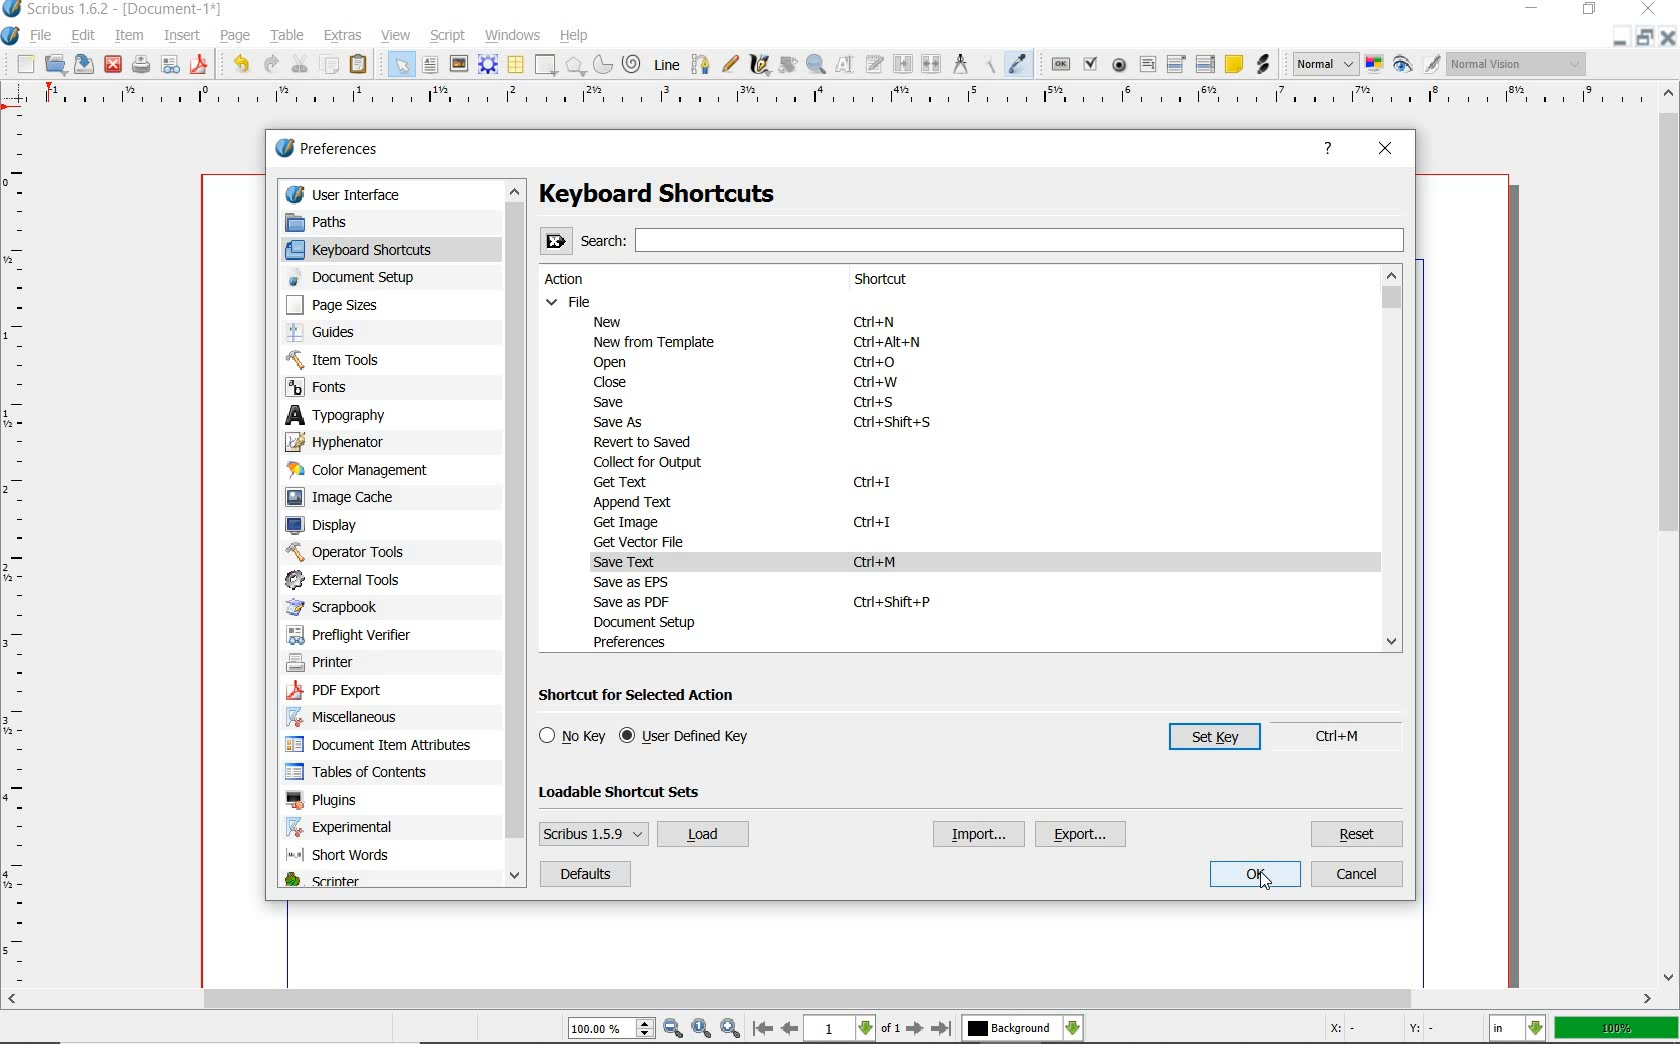 This screenshot has height=1044, width=1680. Describe the element at coordinates (1205, 741) in the screenshot. I see `set key` at that location.